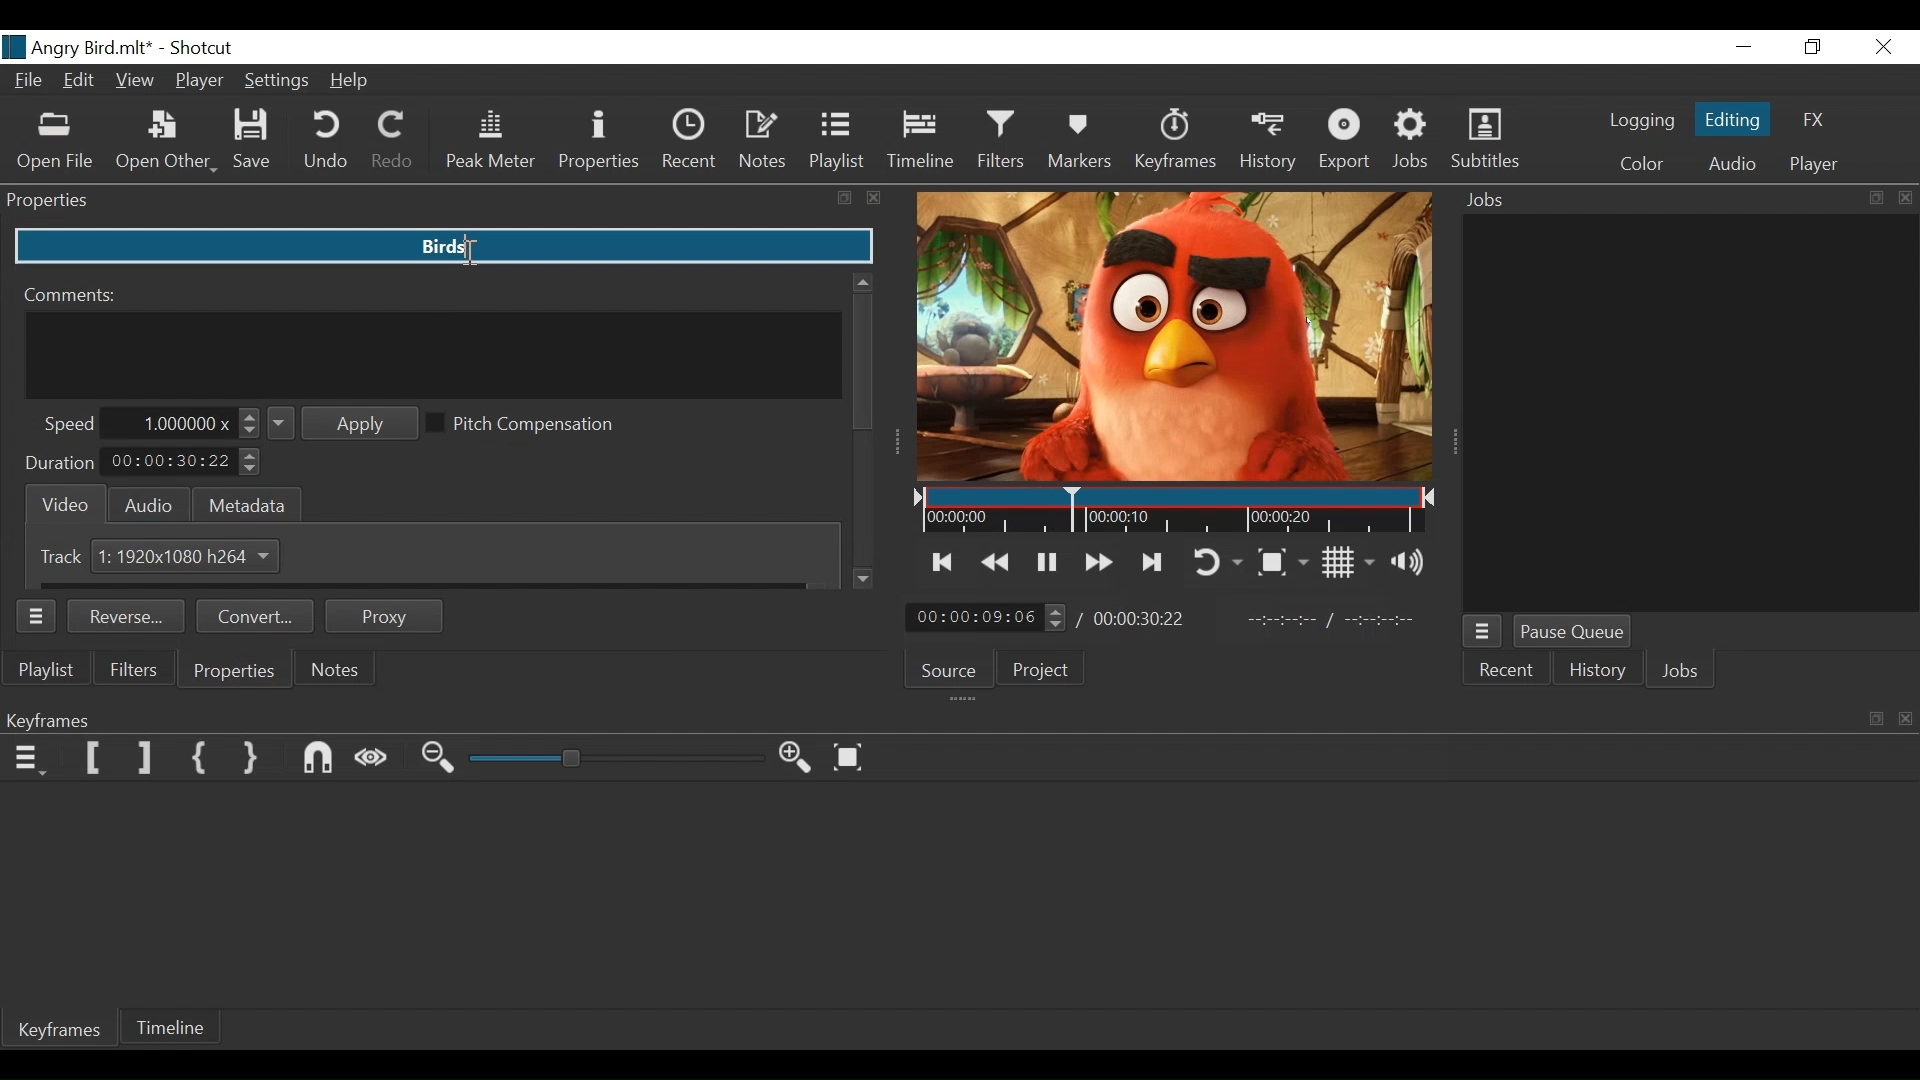 The height and width of the screenshot is (1080, 1920). I want to click on Export, so click(1342, 143).